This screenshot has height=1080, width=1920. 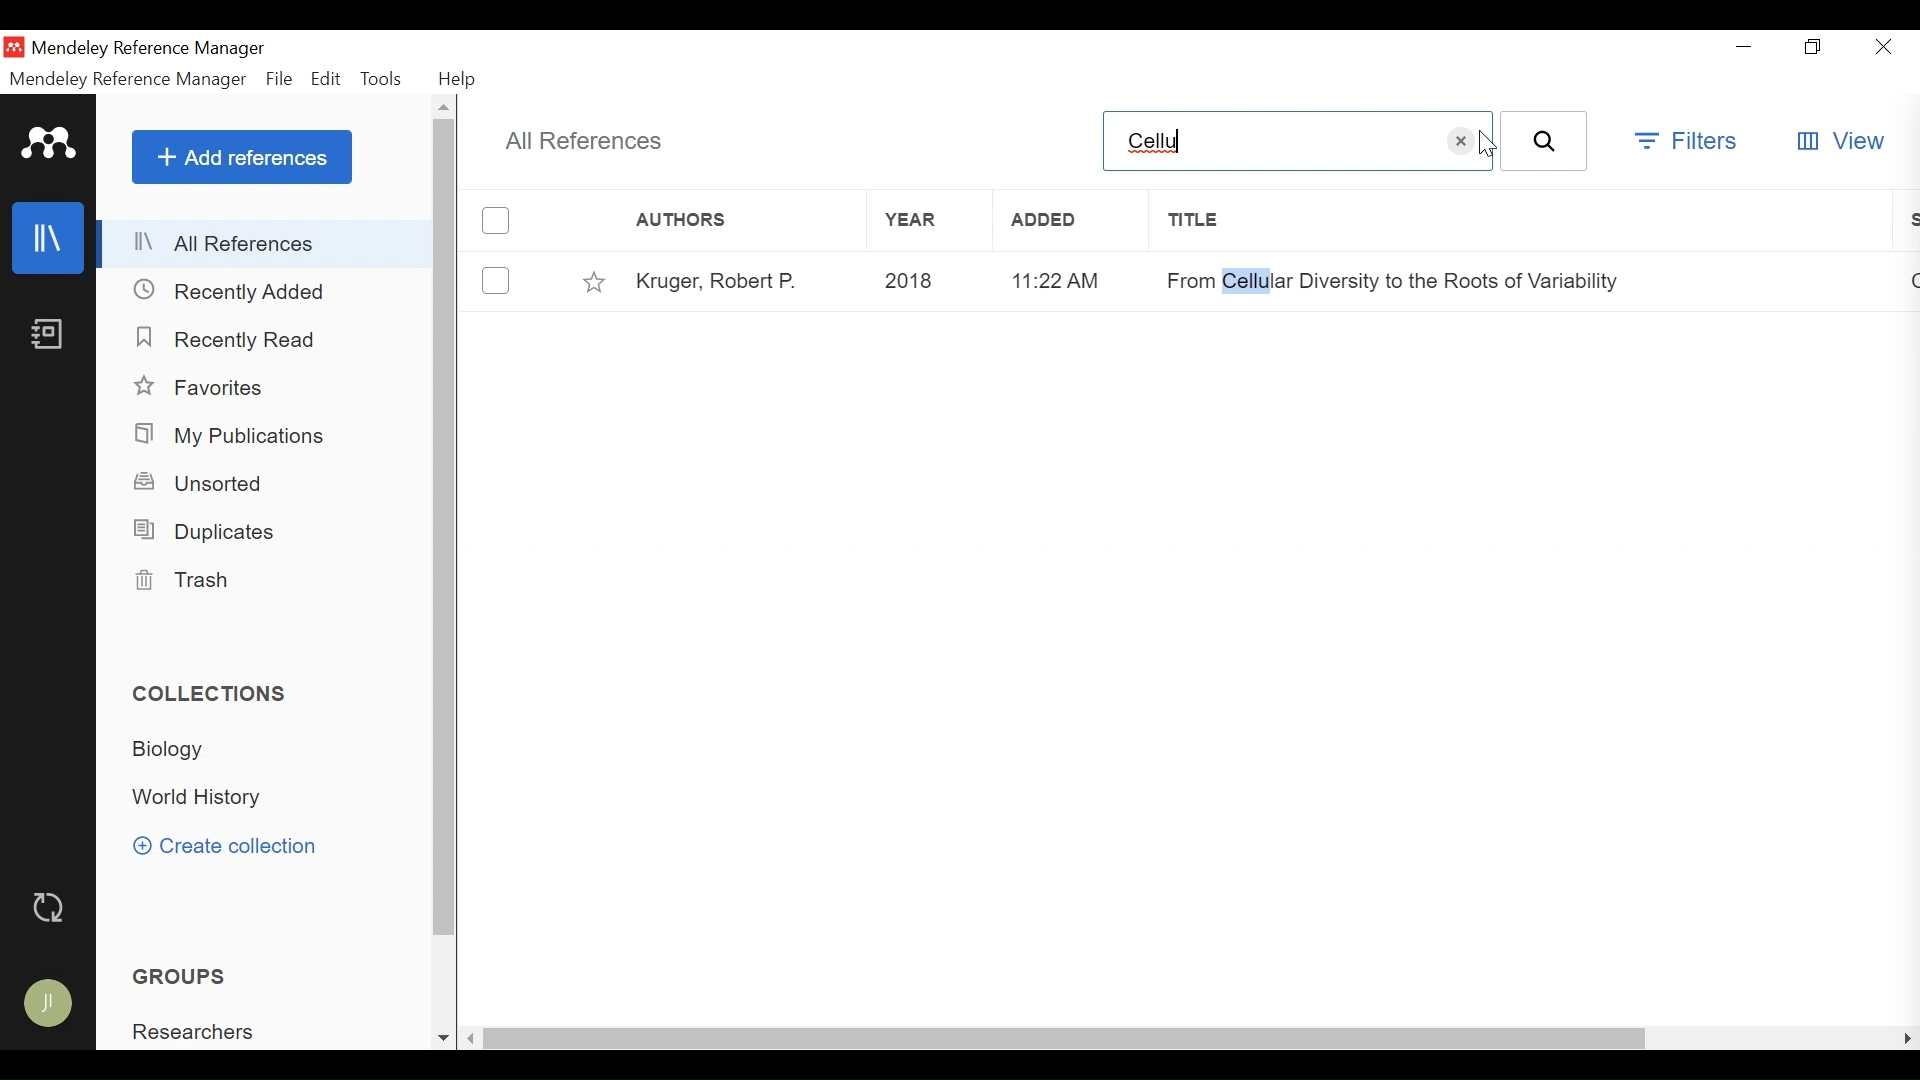 What do you see at coordinates (472, 1040) in the screenshot?
I see `Scroll Left` at bounding box center [472, 1040].